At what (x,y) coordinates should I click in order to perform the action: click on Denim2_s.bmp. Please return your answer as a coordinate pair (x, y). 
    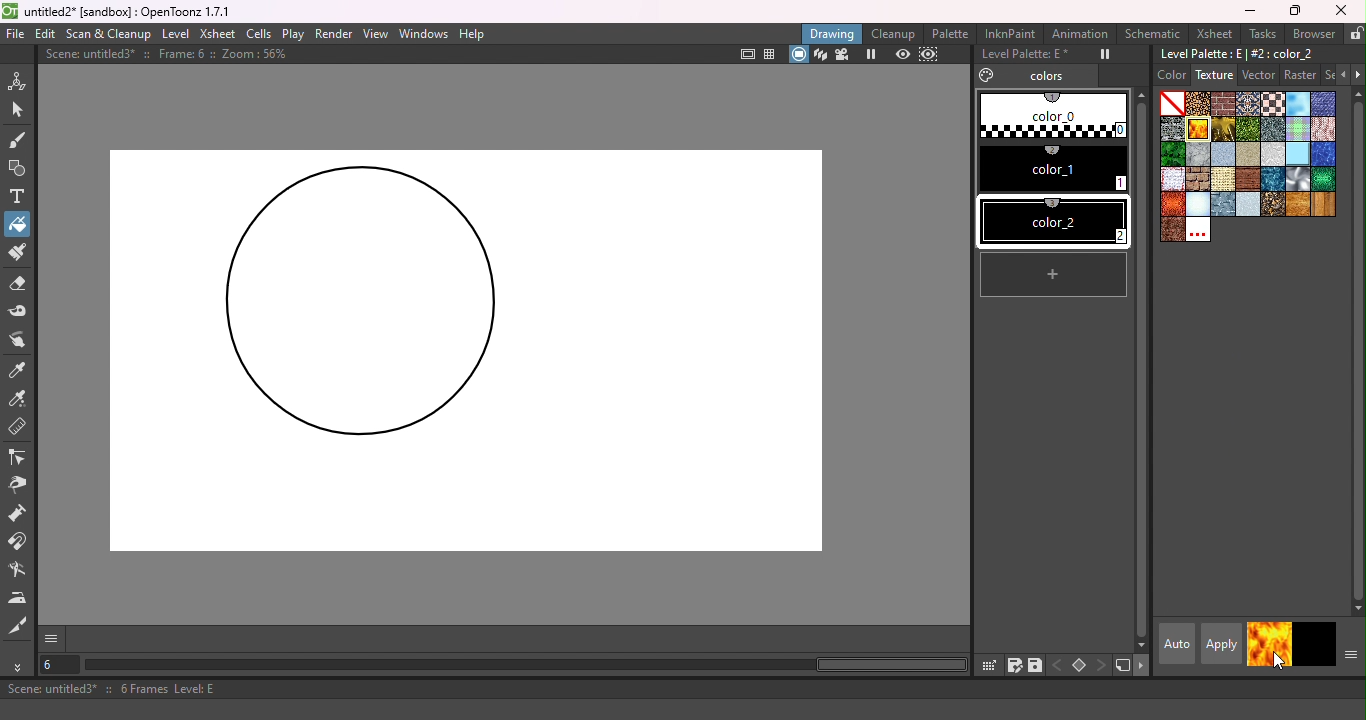
    Looking at the image, I should click on (1324, 102).